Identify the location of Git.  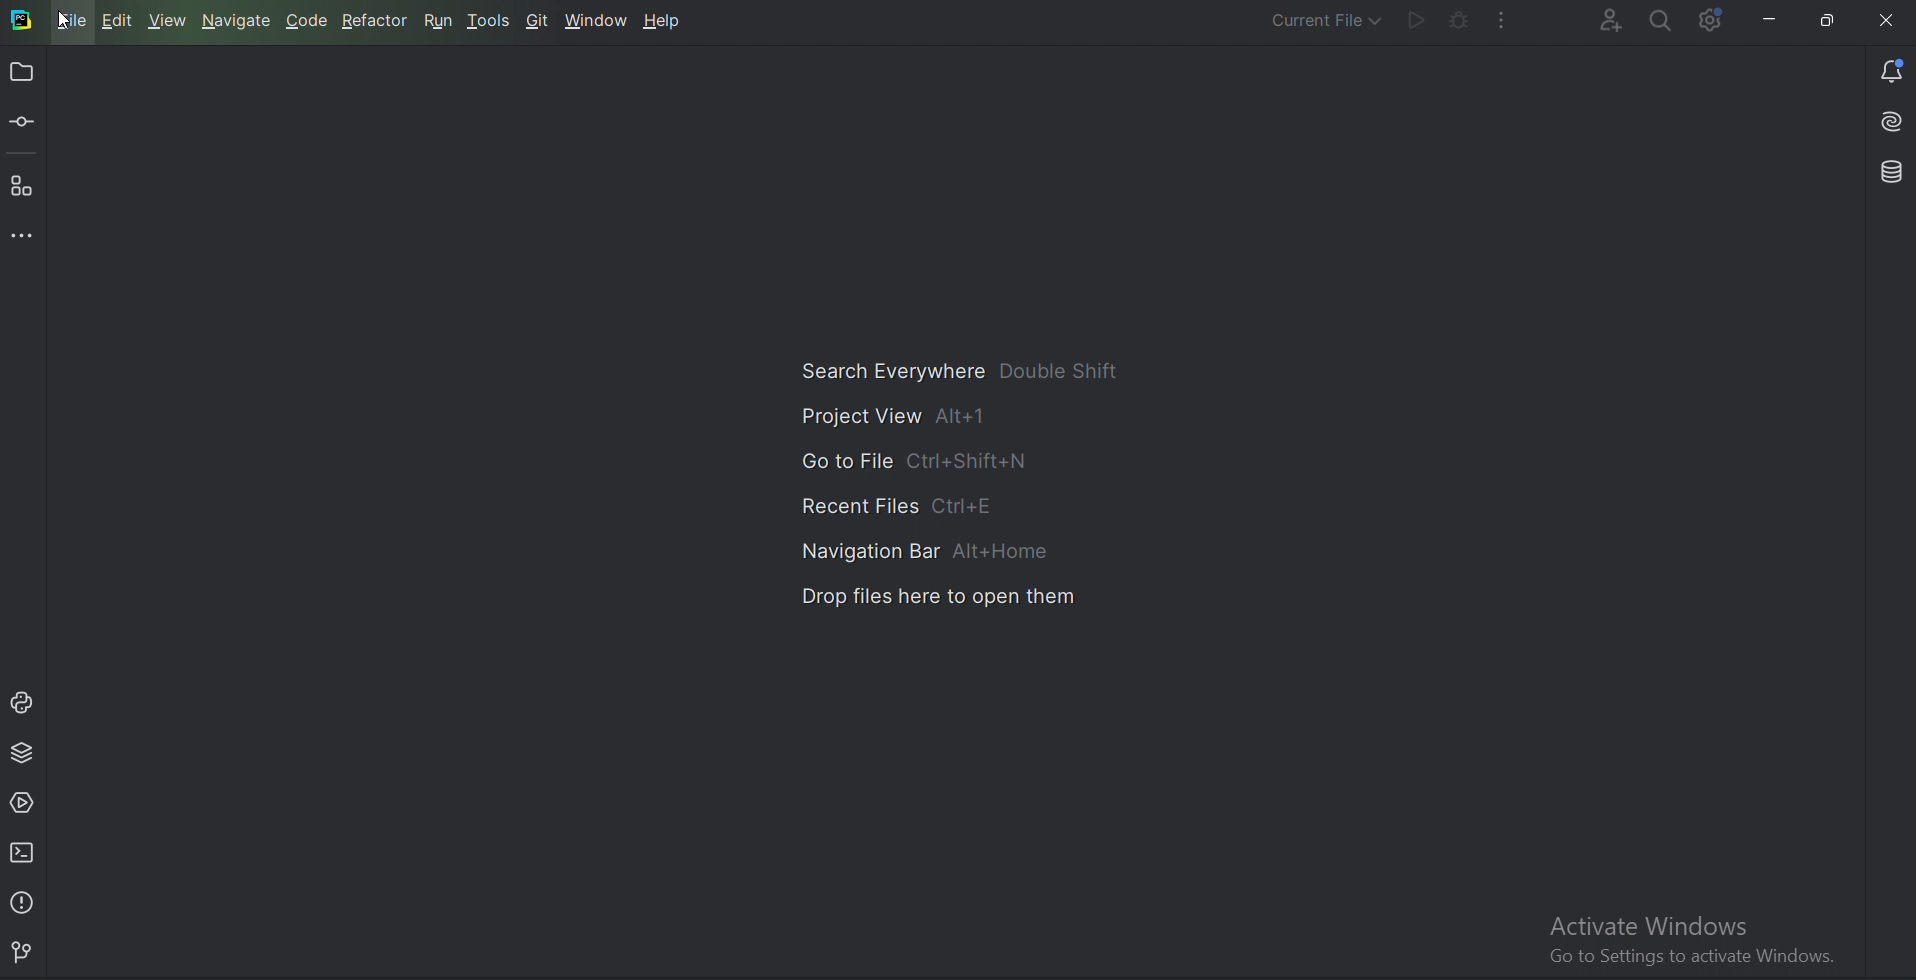
(29, 950).